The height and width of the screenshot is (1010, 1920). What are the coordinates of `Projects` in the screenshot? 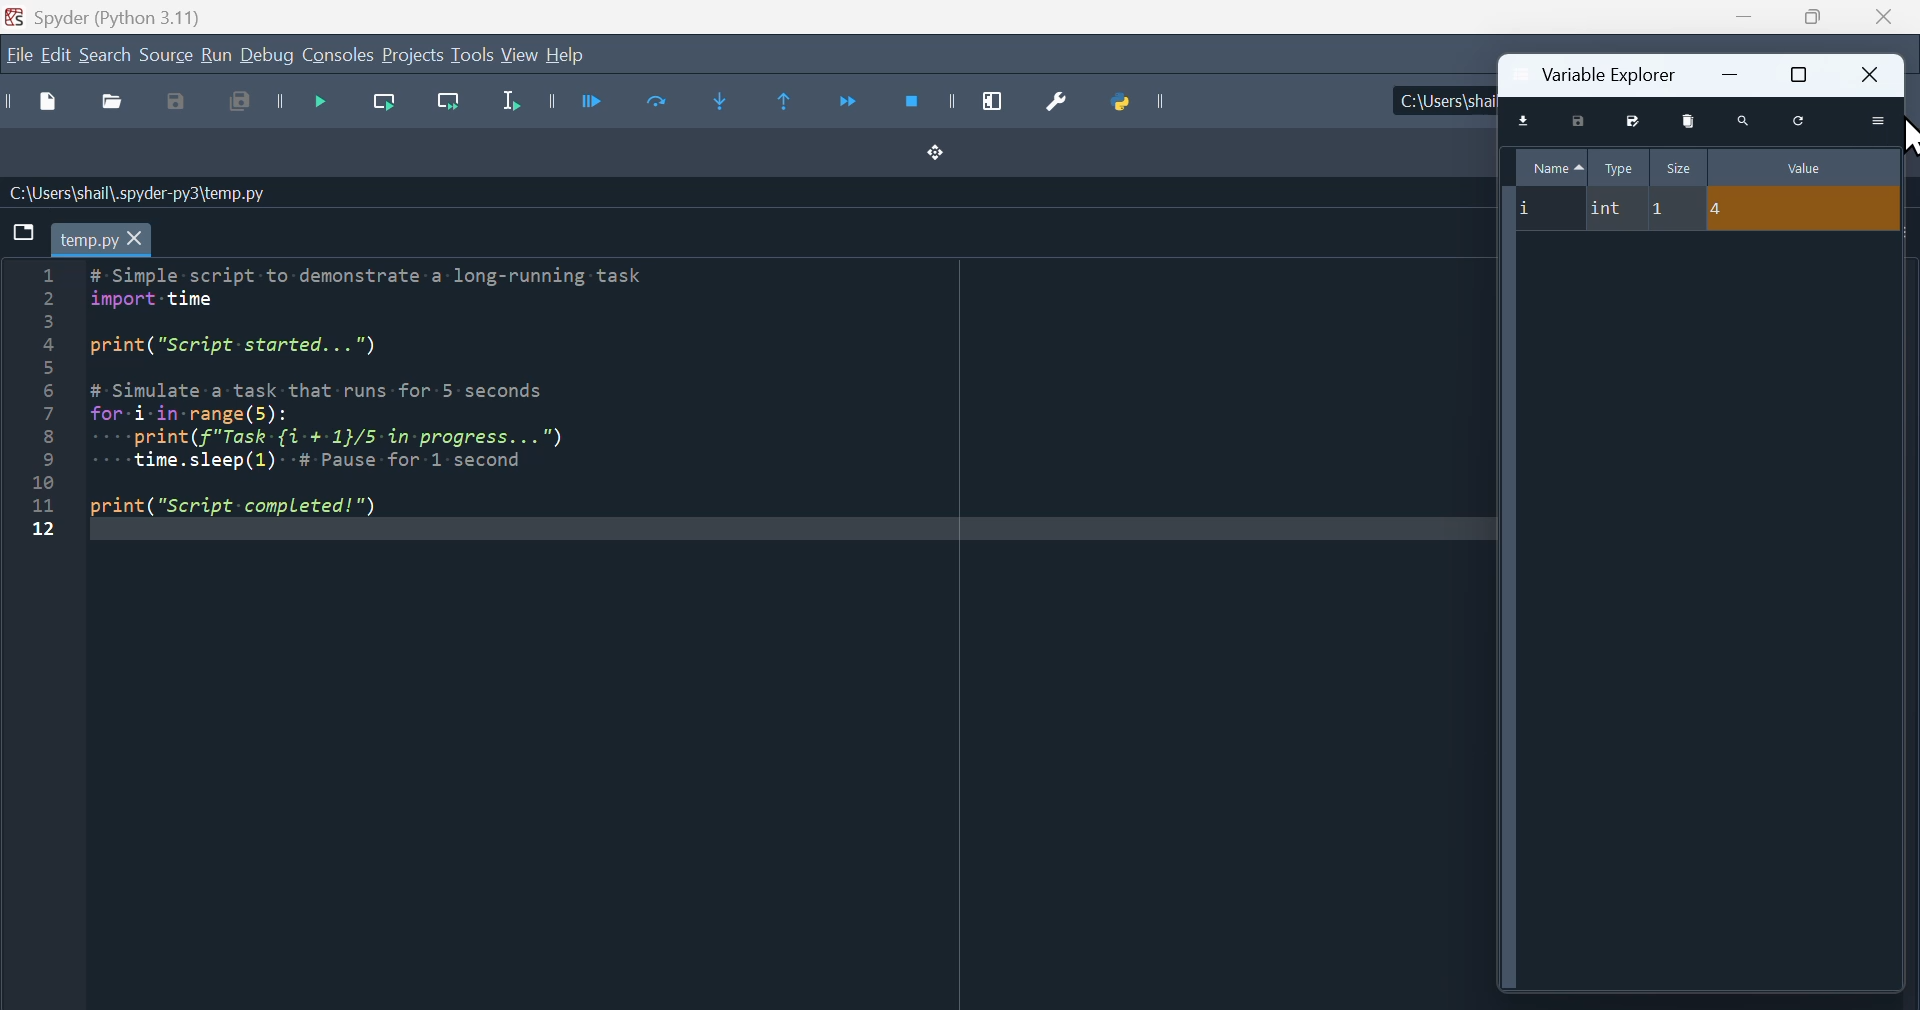 It's located at (413, 56).